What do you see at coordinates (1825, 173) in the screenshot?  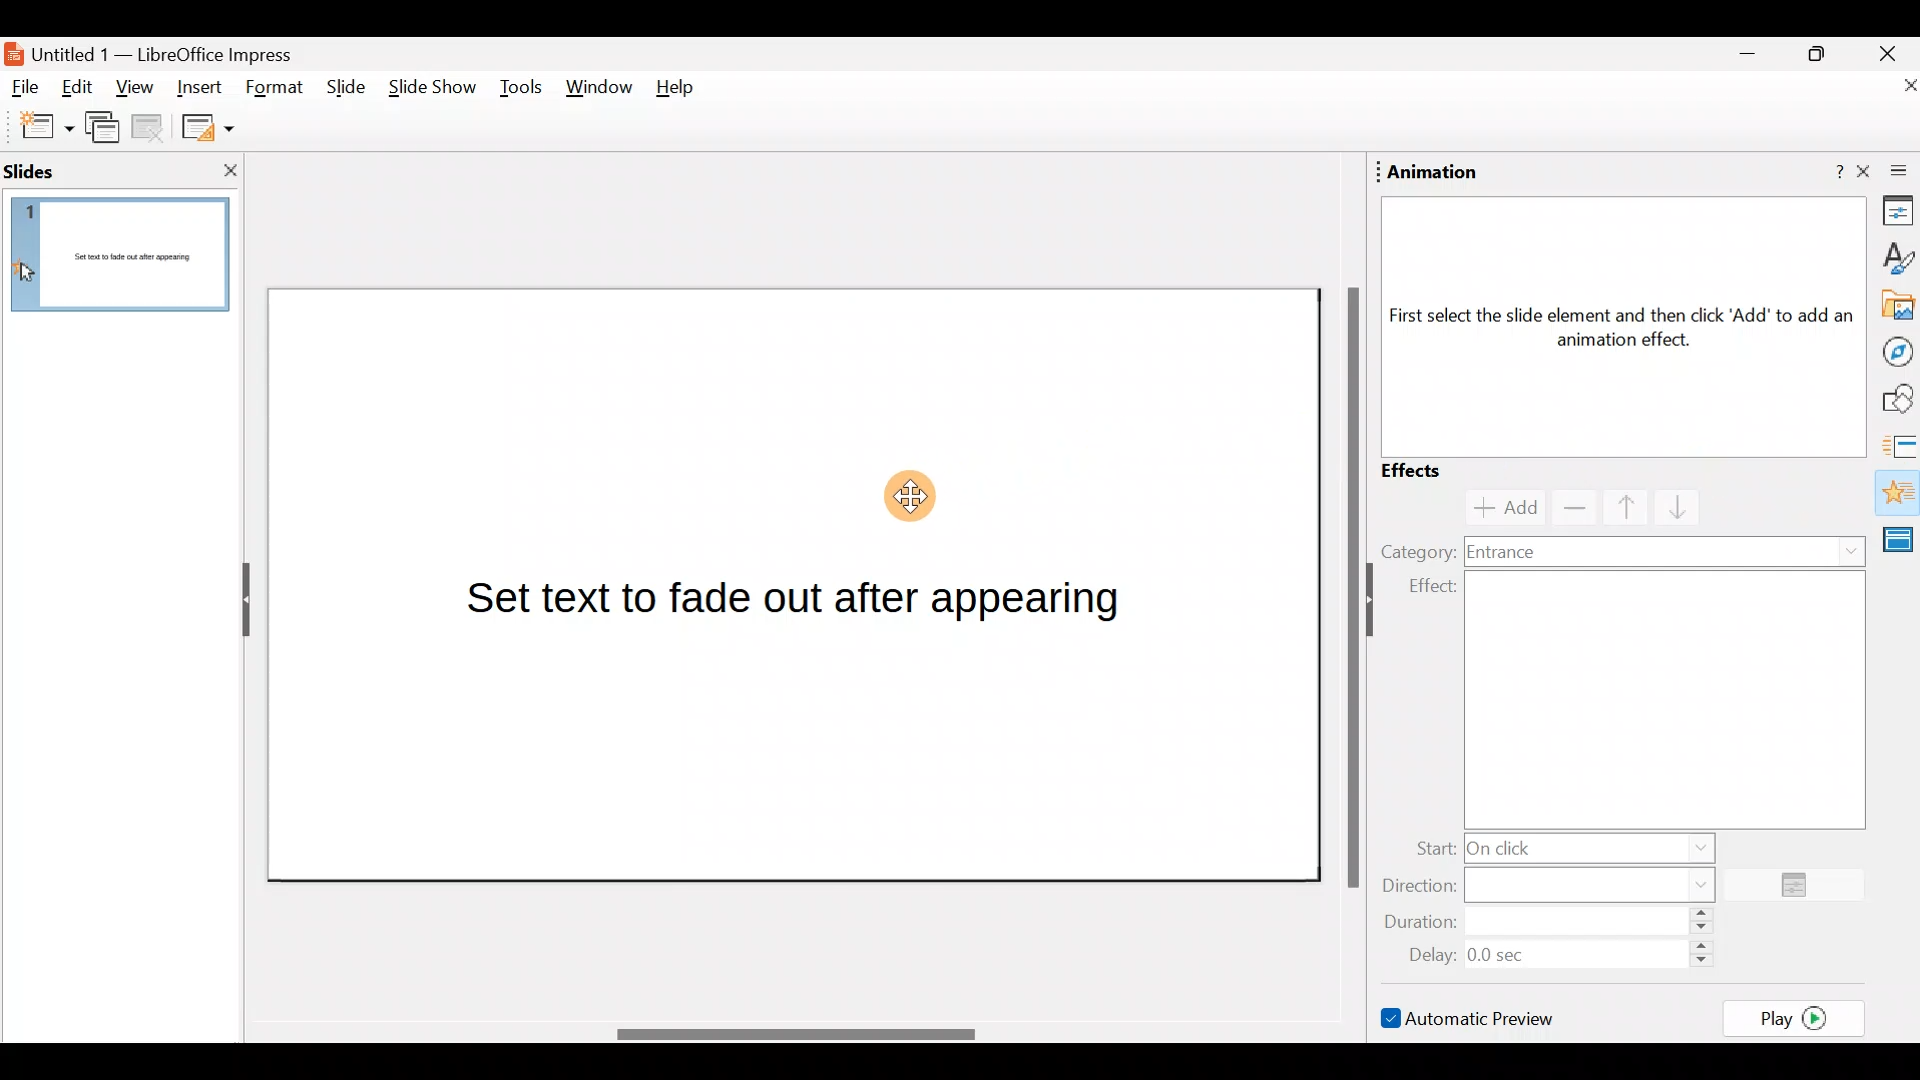 I see `Help` at bounding box center [1825, 173].